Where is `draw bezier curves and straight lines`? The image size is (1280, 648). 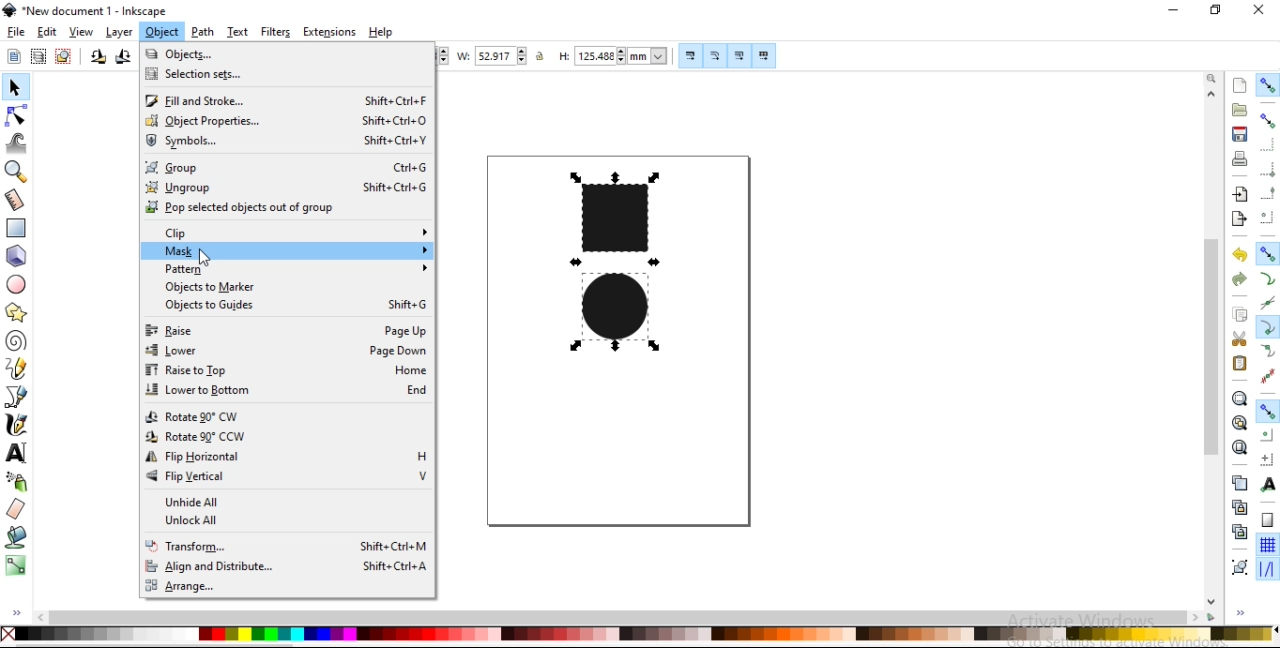
draw bezier curves and straight lines is located at coordinates (17, 398).